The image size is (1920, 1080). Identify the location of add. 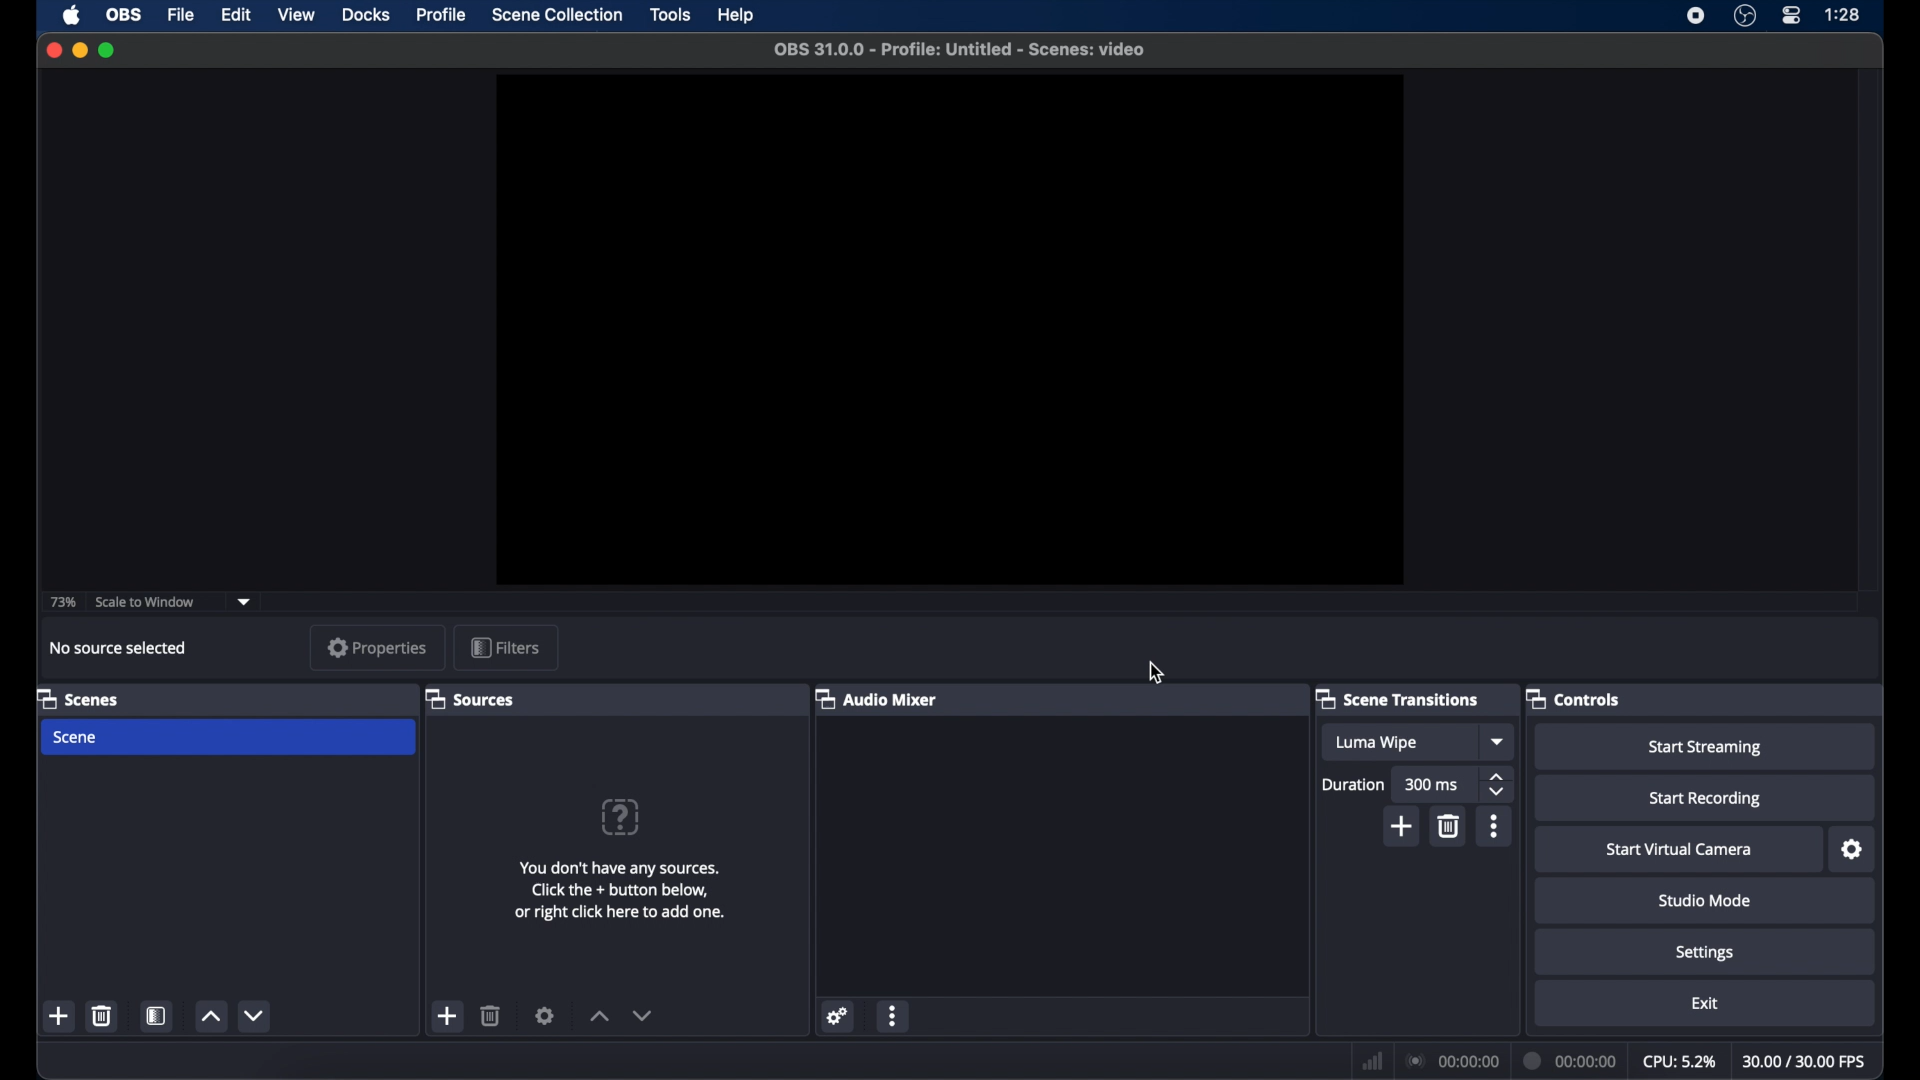
(1400, 826).